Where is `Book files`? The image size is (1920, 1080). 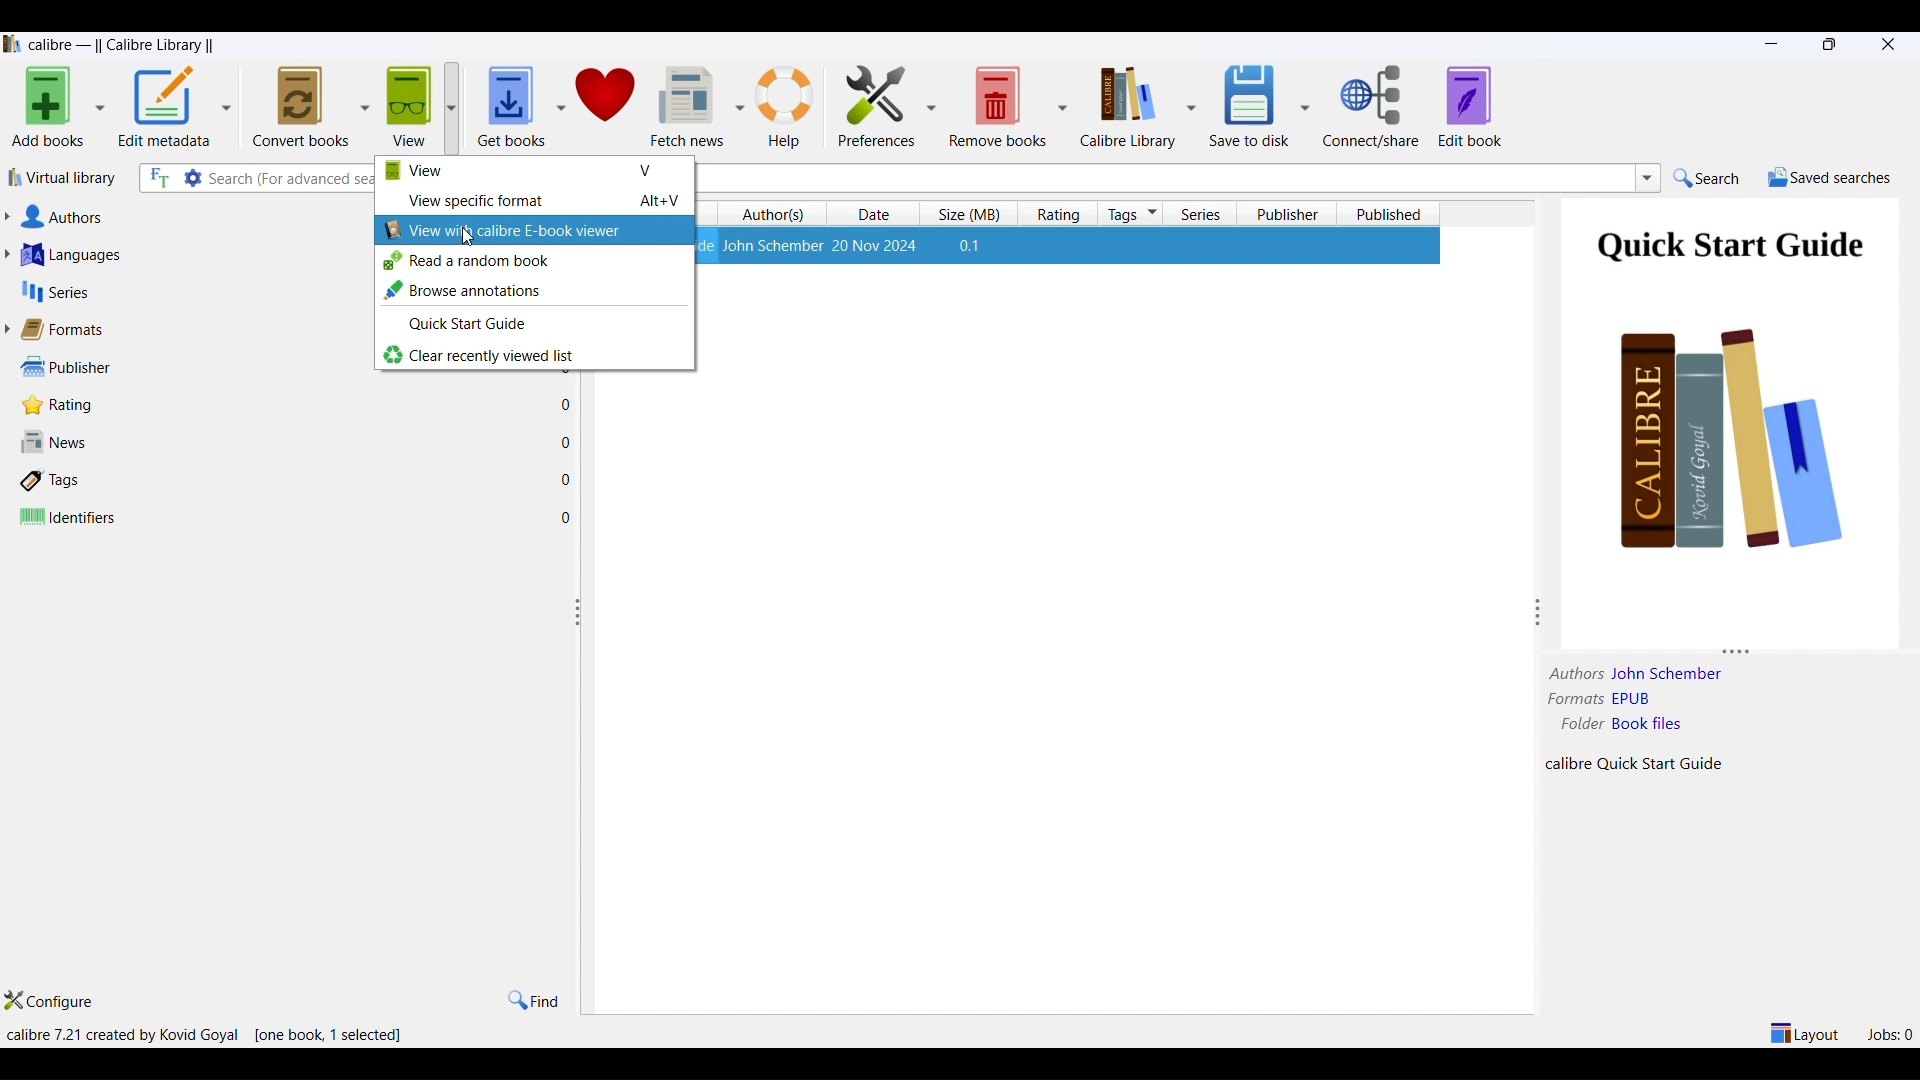 Book files is located at coordinates (1677, 726).